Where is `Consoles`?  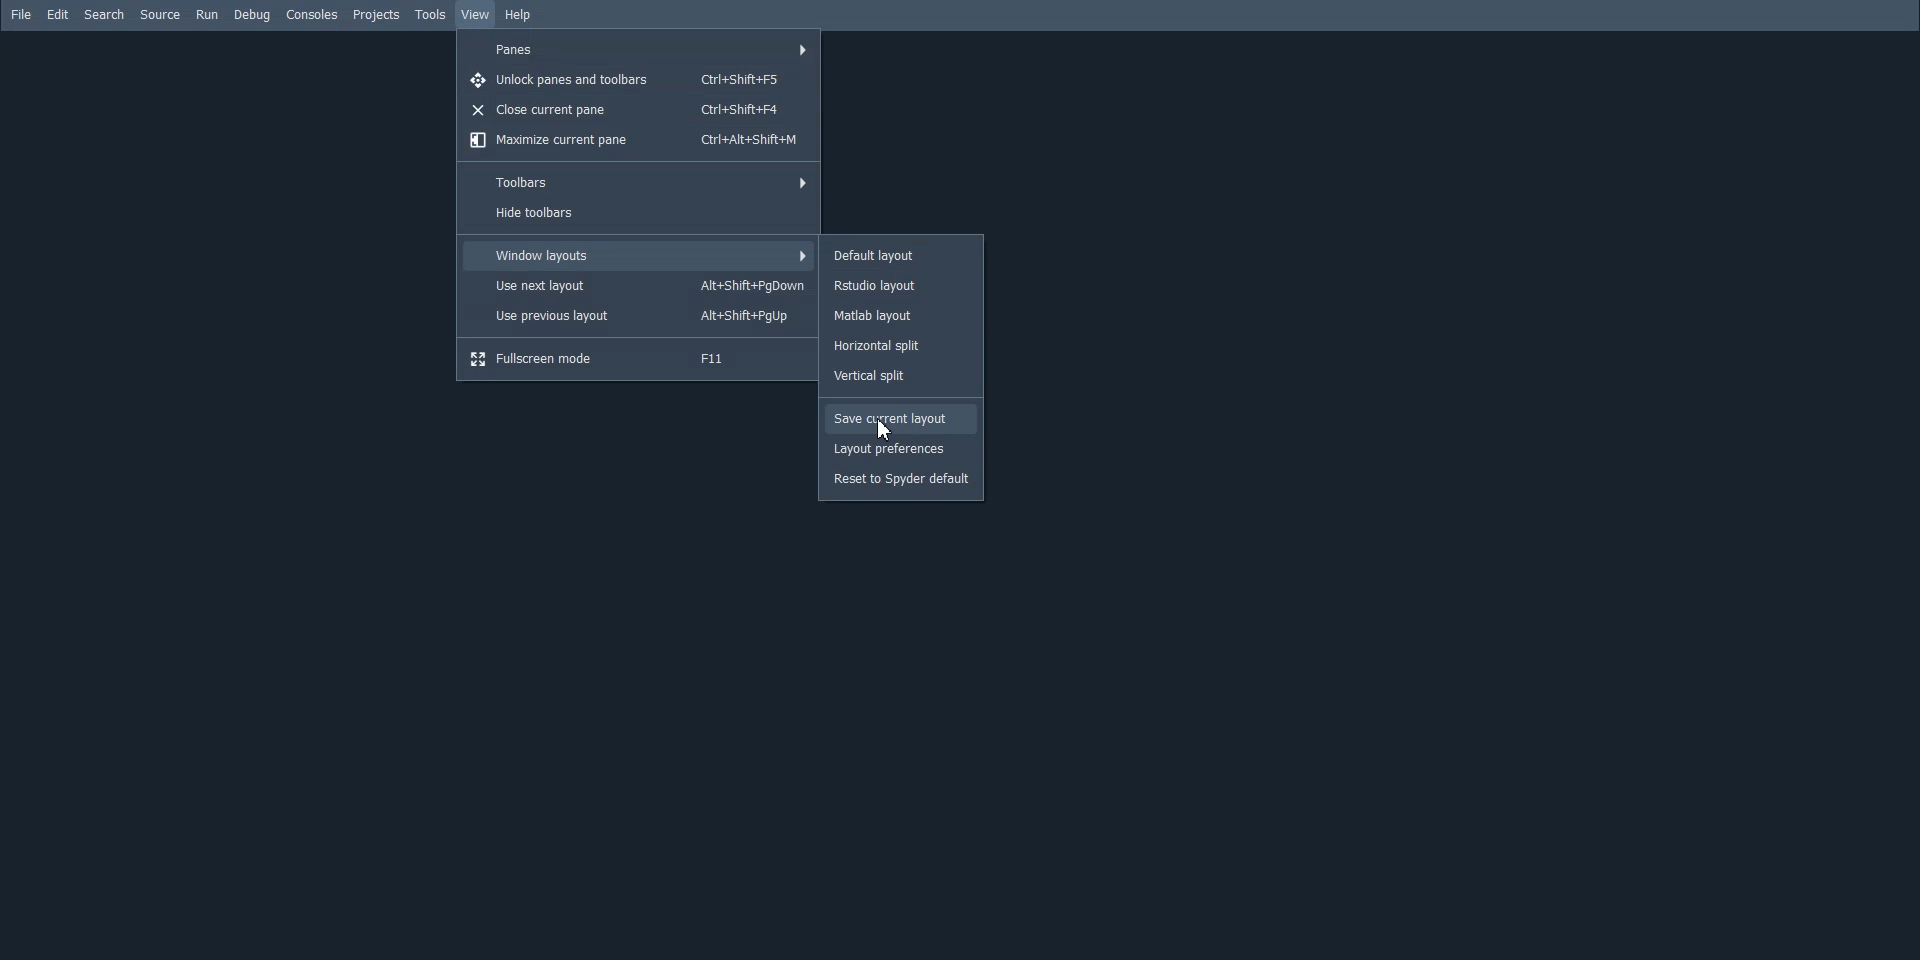
Consoles is located at coordinates (313, 14).